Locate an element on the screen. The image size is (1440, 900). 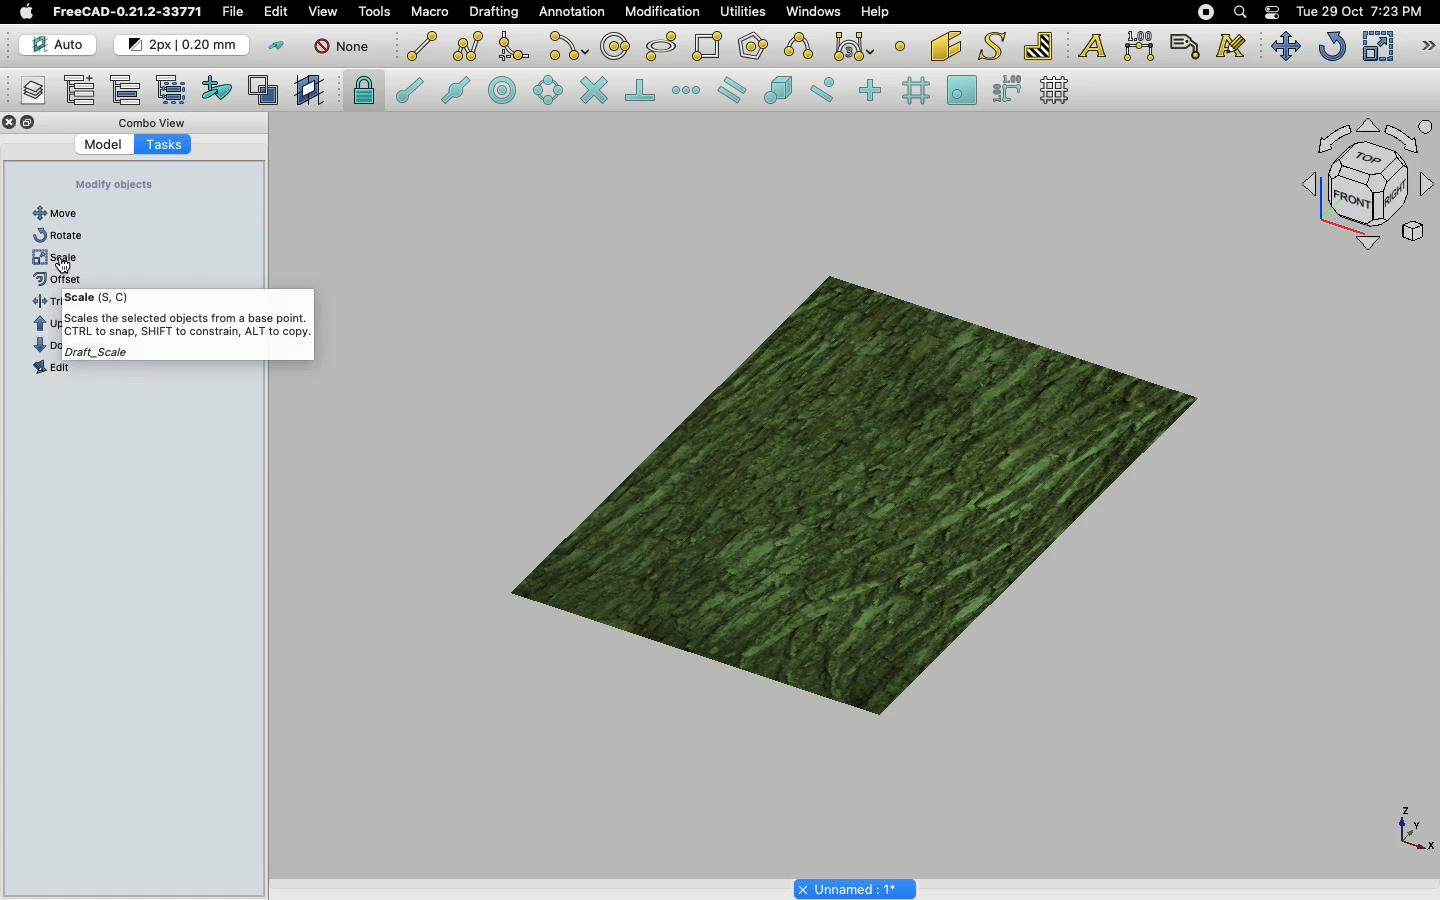
Change default style for new objects is located at coordinates (183, 45).